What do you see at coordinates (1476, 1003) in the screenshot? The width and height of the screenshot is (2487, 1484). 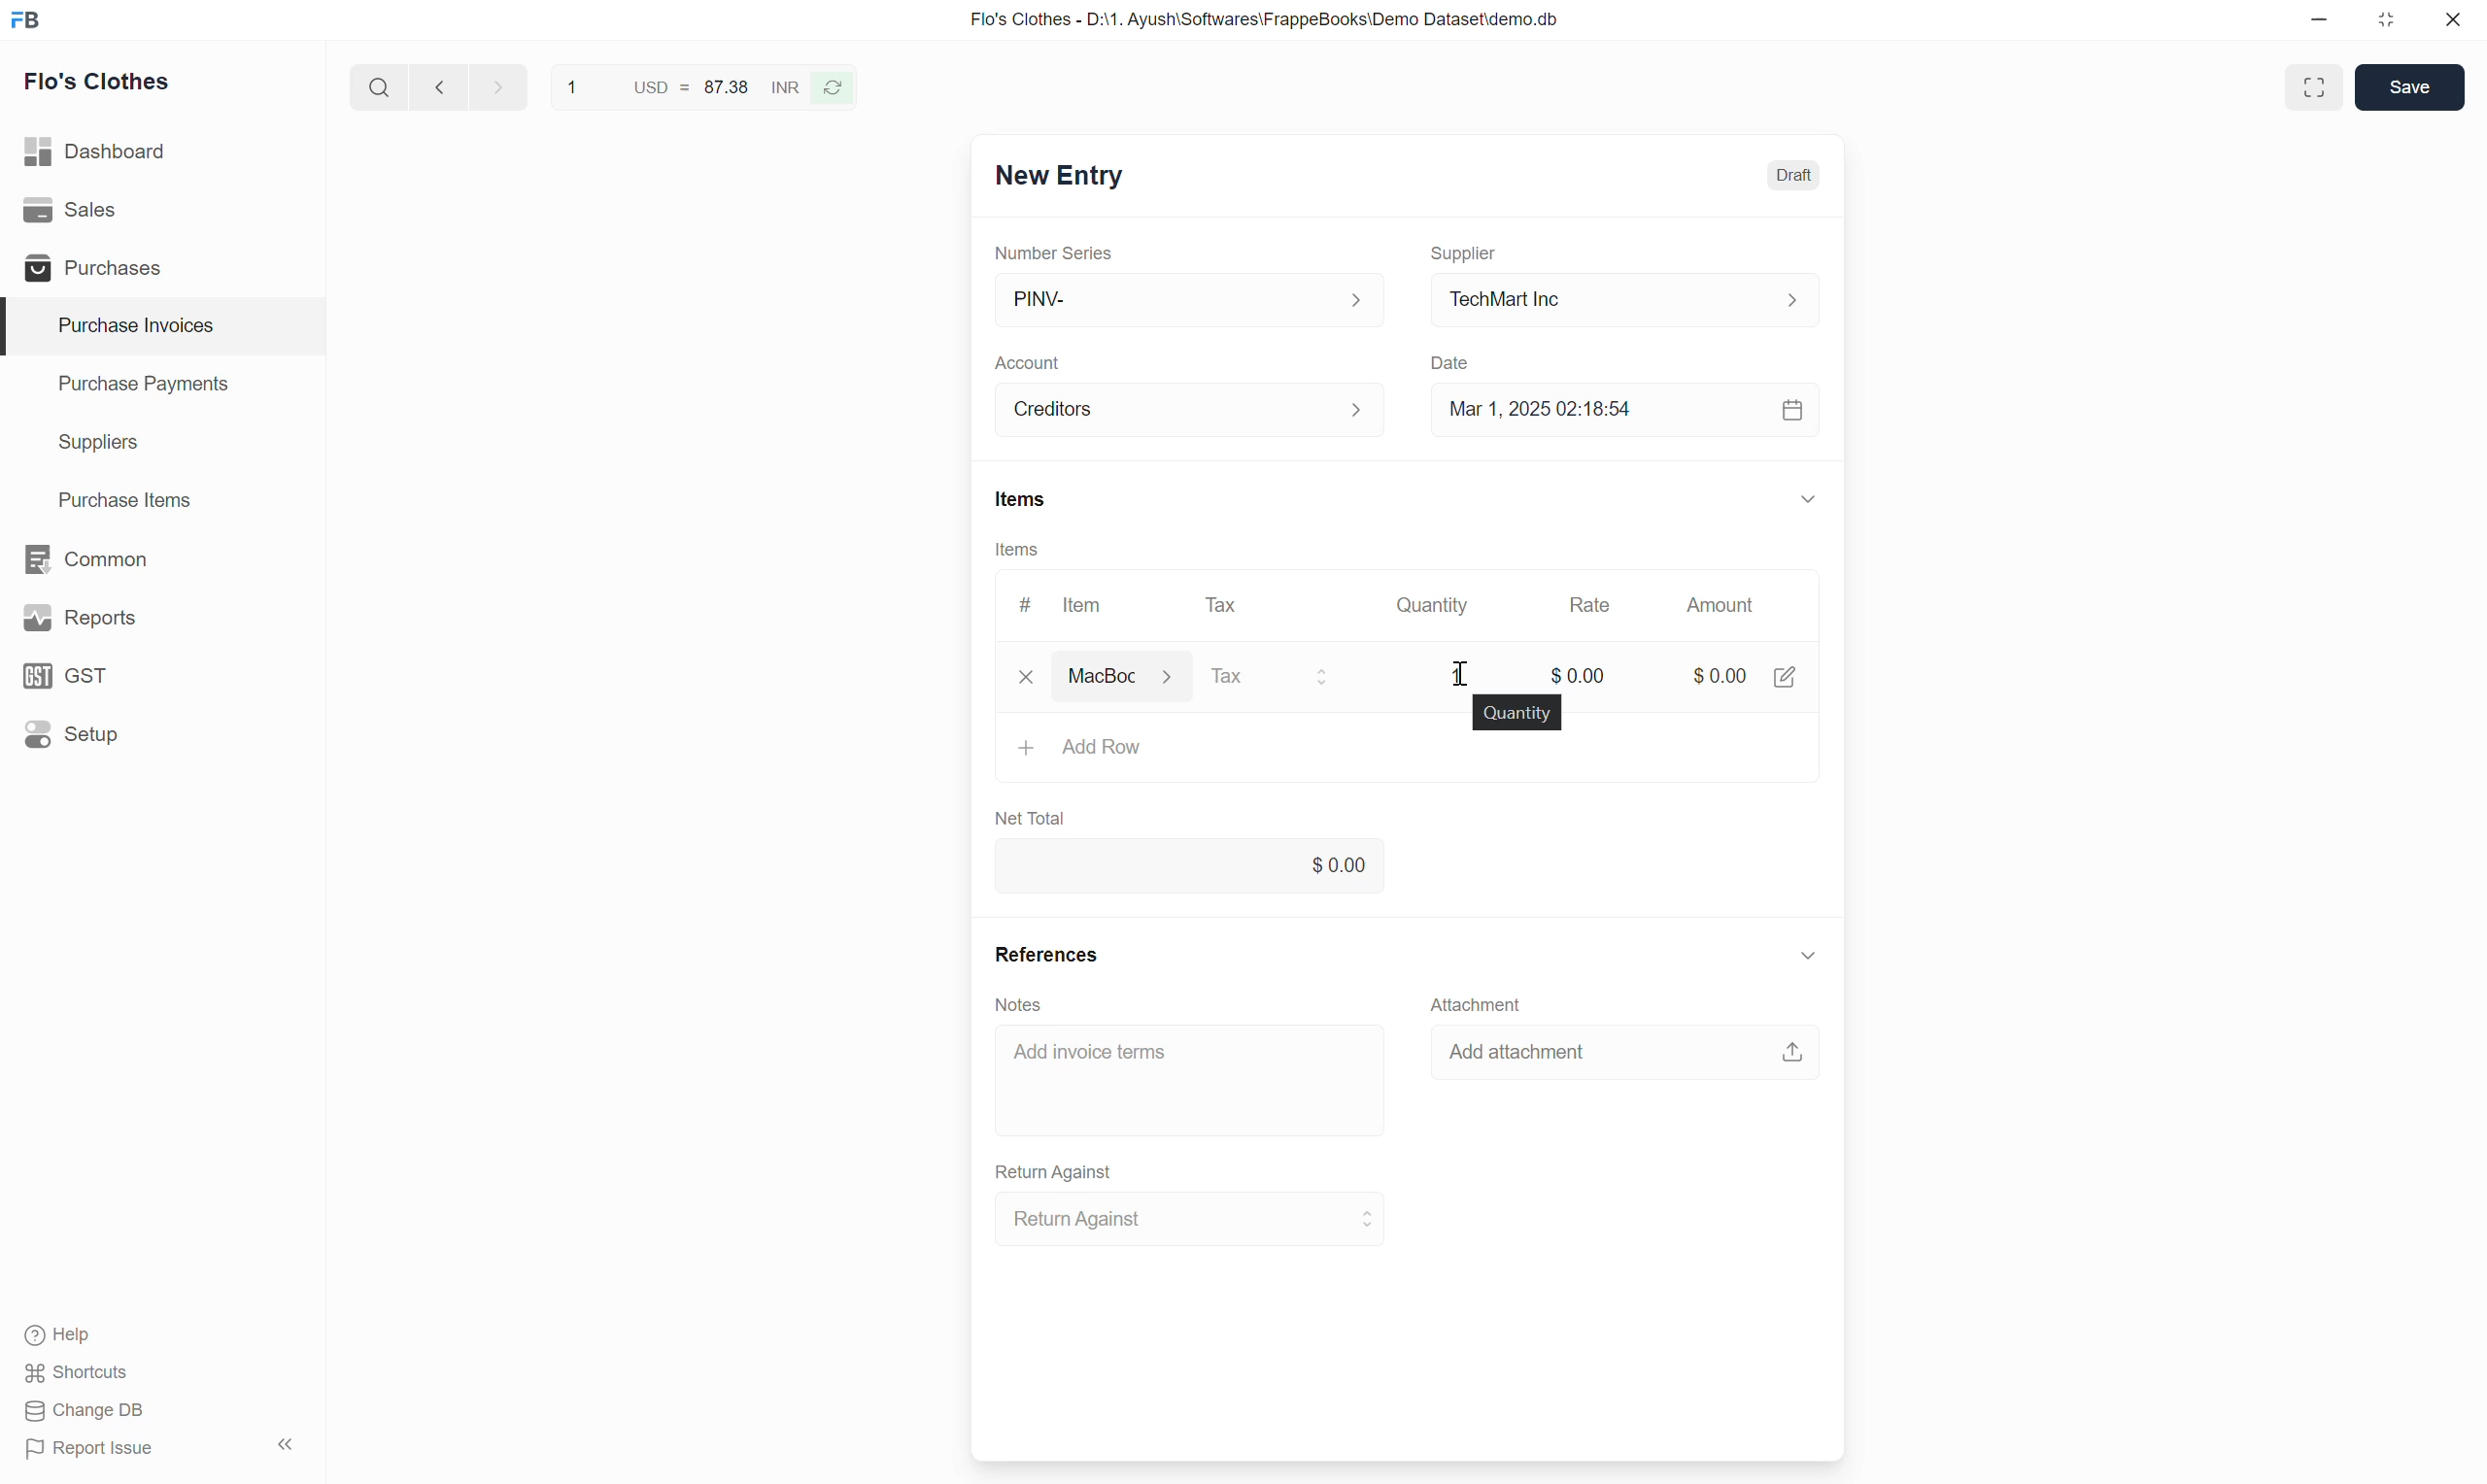 I see `Attachment` at bounding box center [1476, 1003].